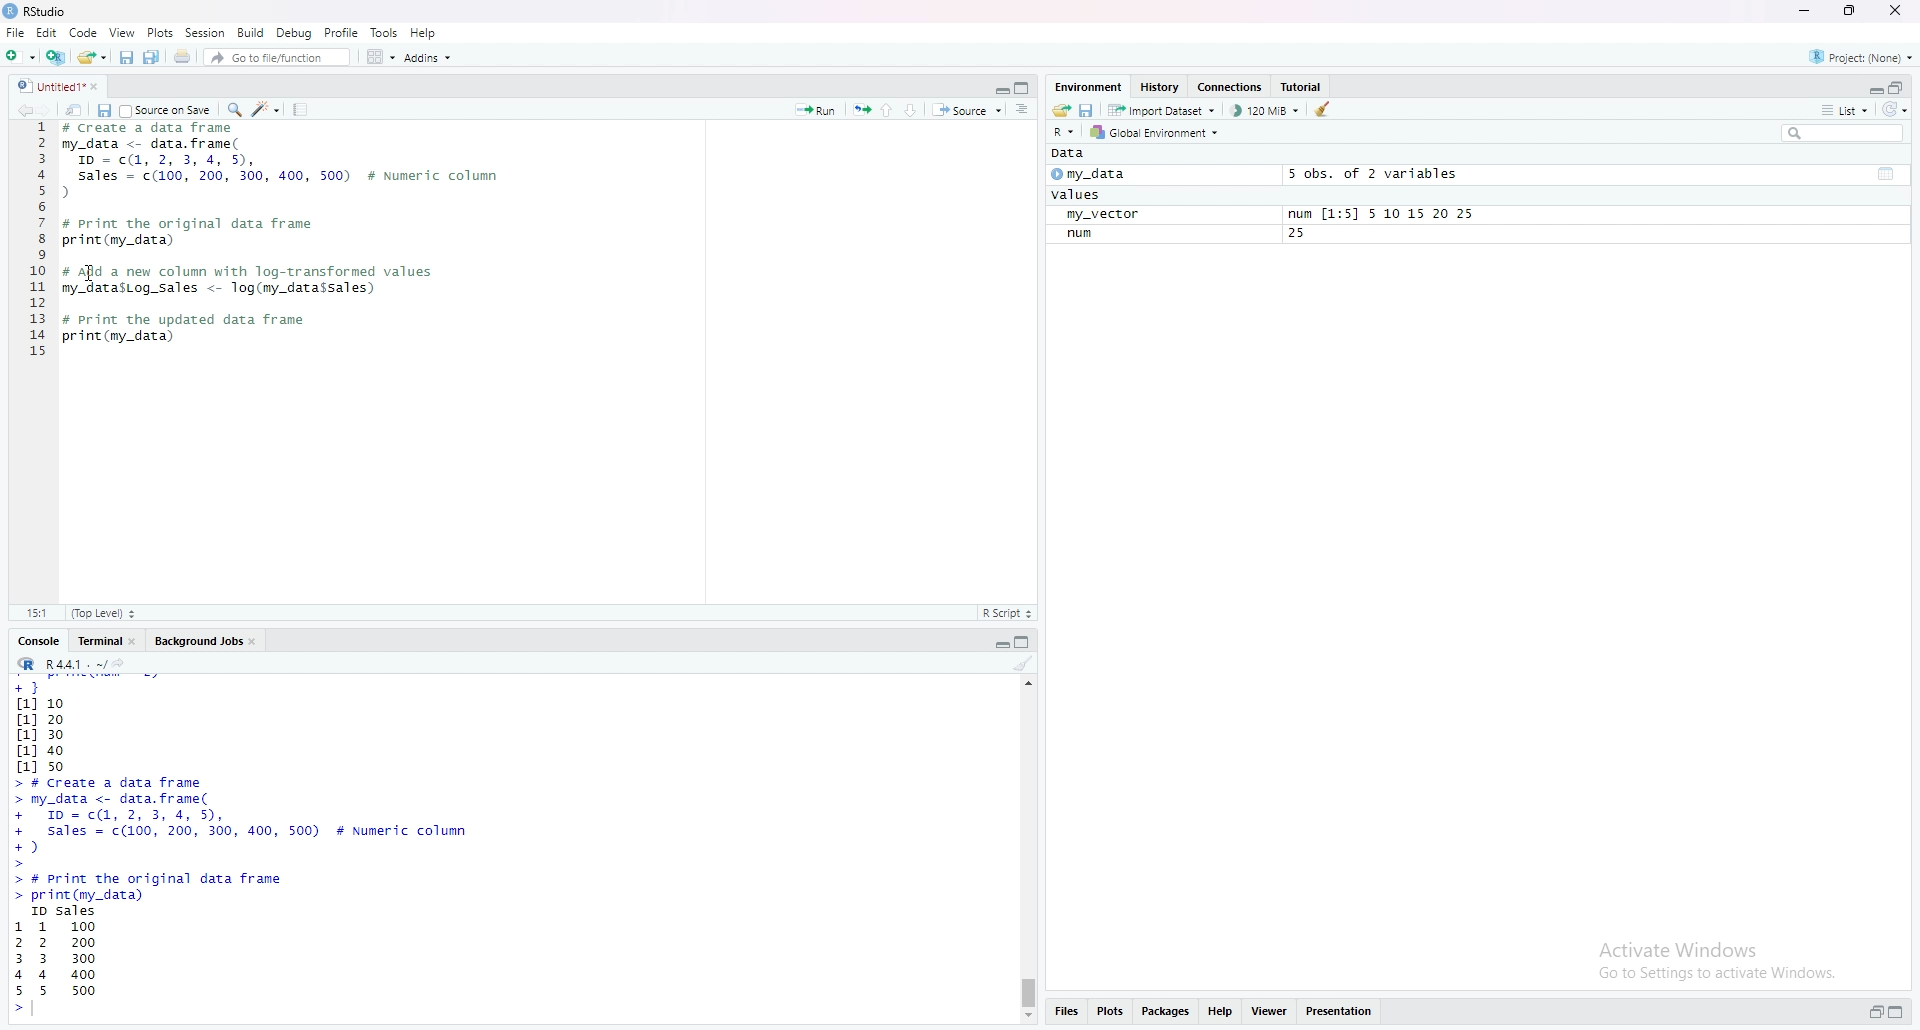 This screenshot has width=1920, height=1030. Describe the element at coordinates (1083, 235) in the screenshot. I see `num` at that location.